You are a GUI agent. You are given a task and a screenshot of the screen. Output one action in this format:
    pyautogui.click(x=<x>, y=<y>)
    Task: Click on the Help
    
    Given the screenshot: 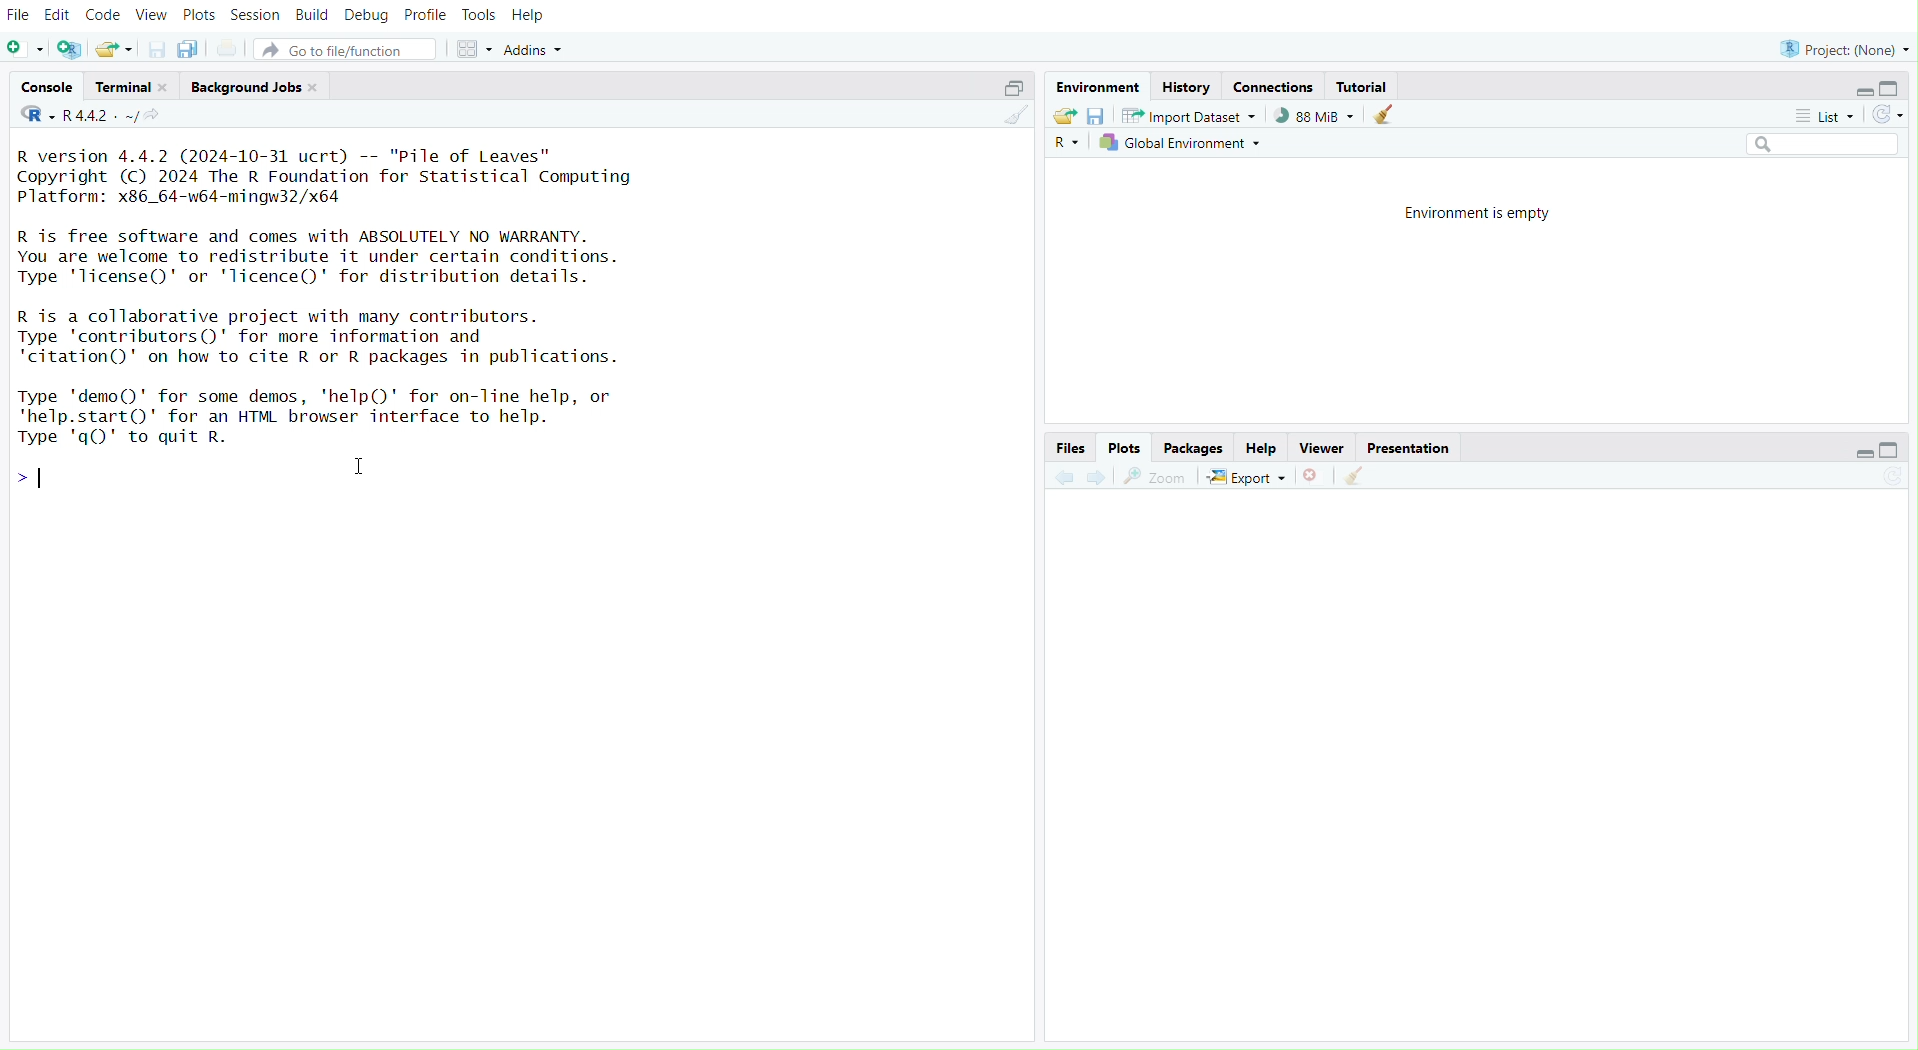 What is the action you would take?
    pyautogui.click(x=1264, y=449)
    